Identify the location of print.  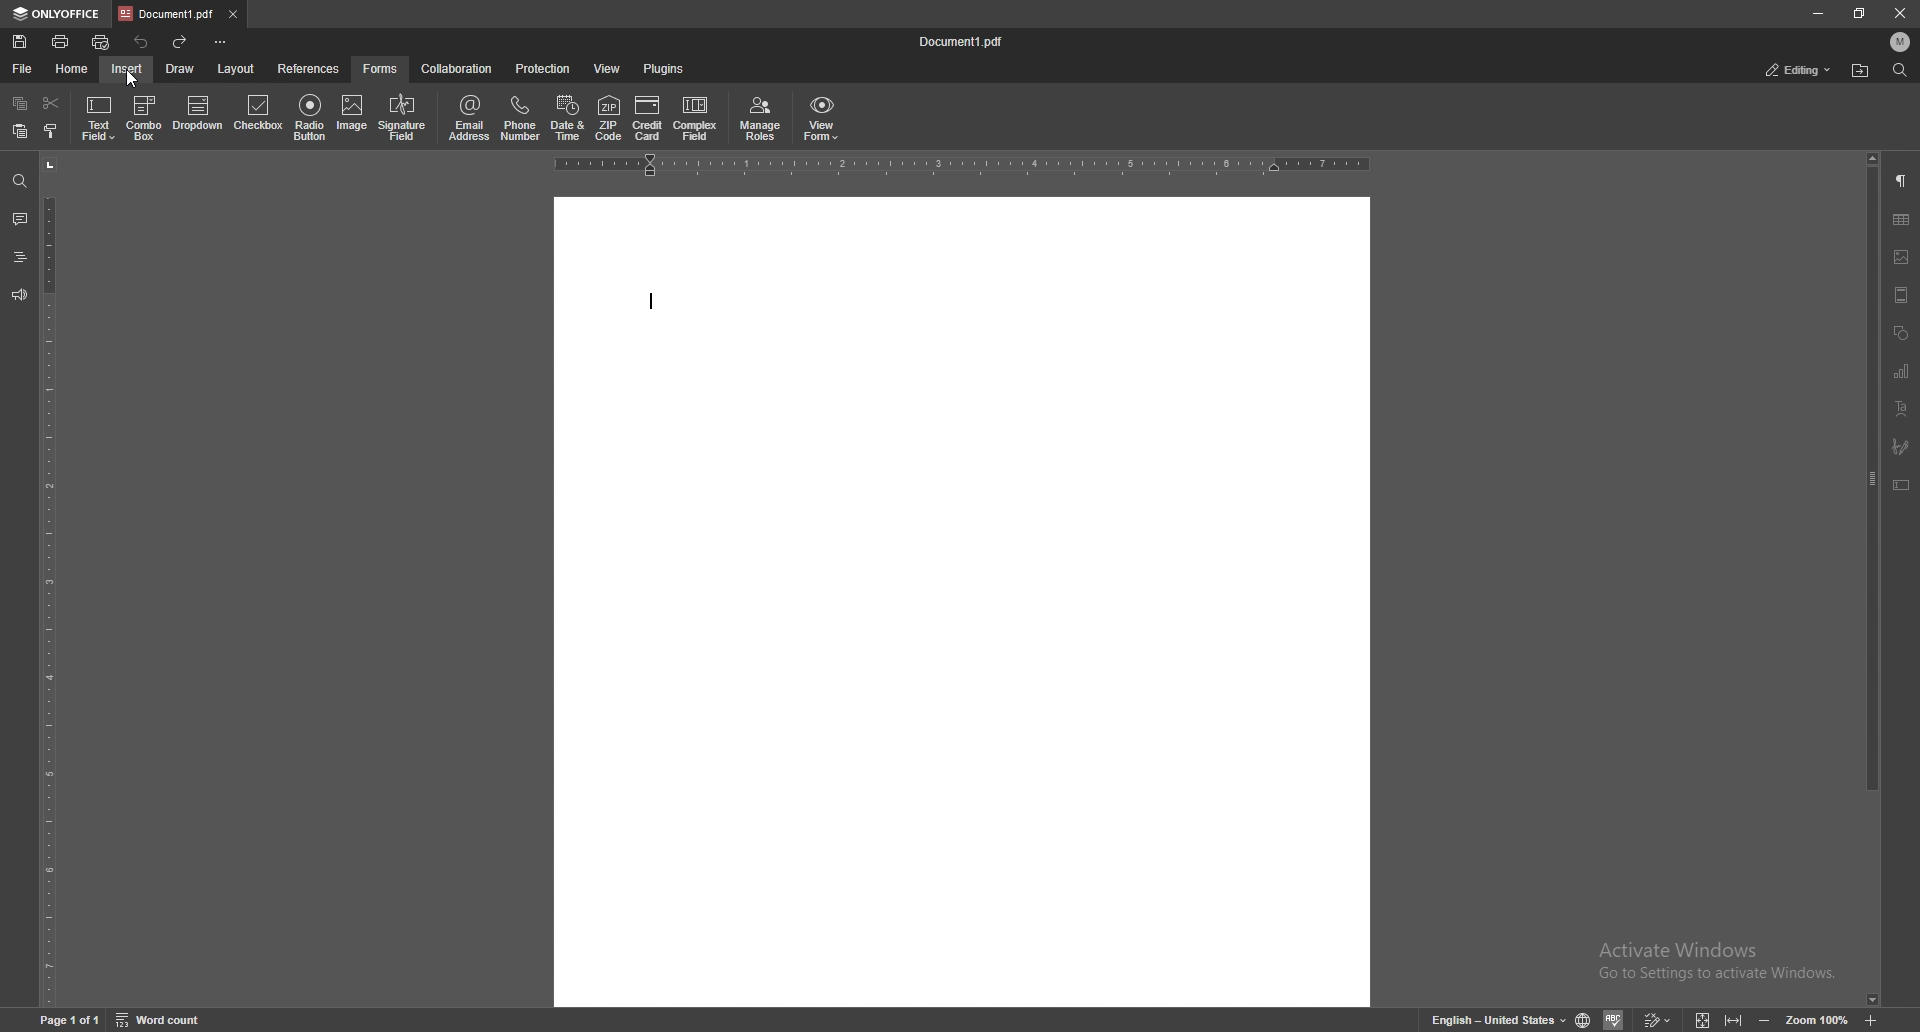
(60, 42).